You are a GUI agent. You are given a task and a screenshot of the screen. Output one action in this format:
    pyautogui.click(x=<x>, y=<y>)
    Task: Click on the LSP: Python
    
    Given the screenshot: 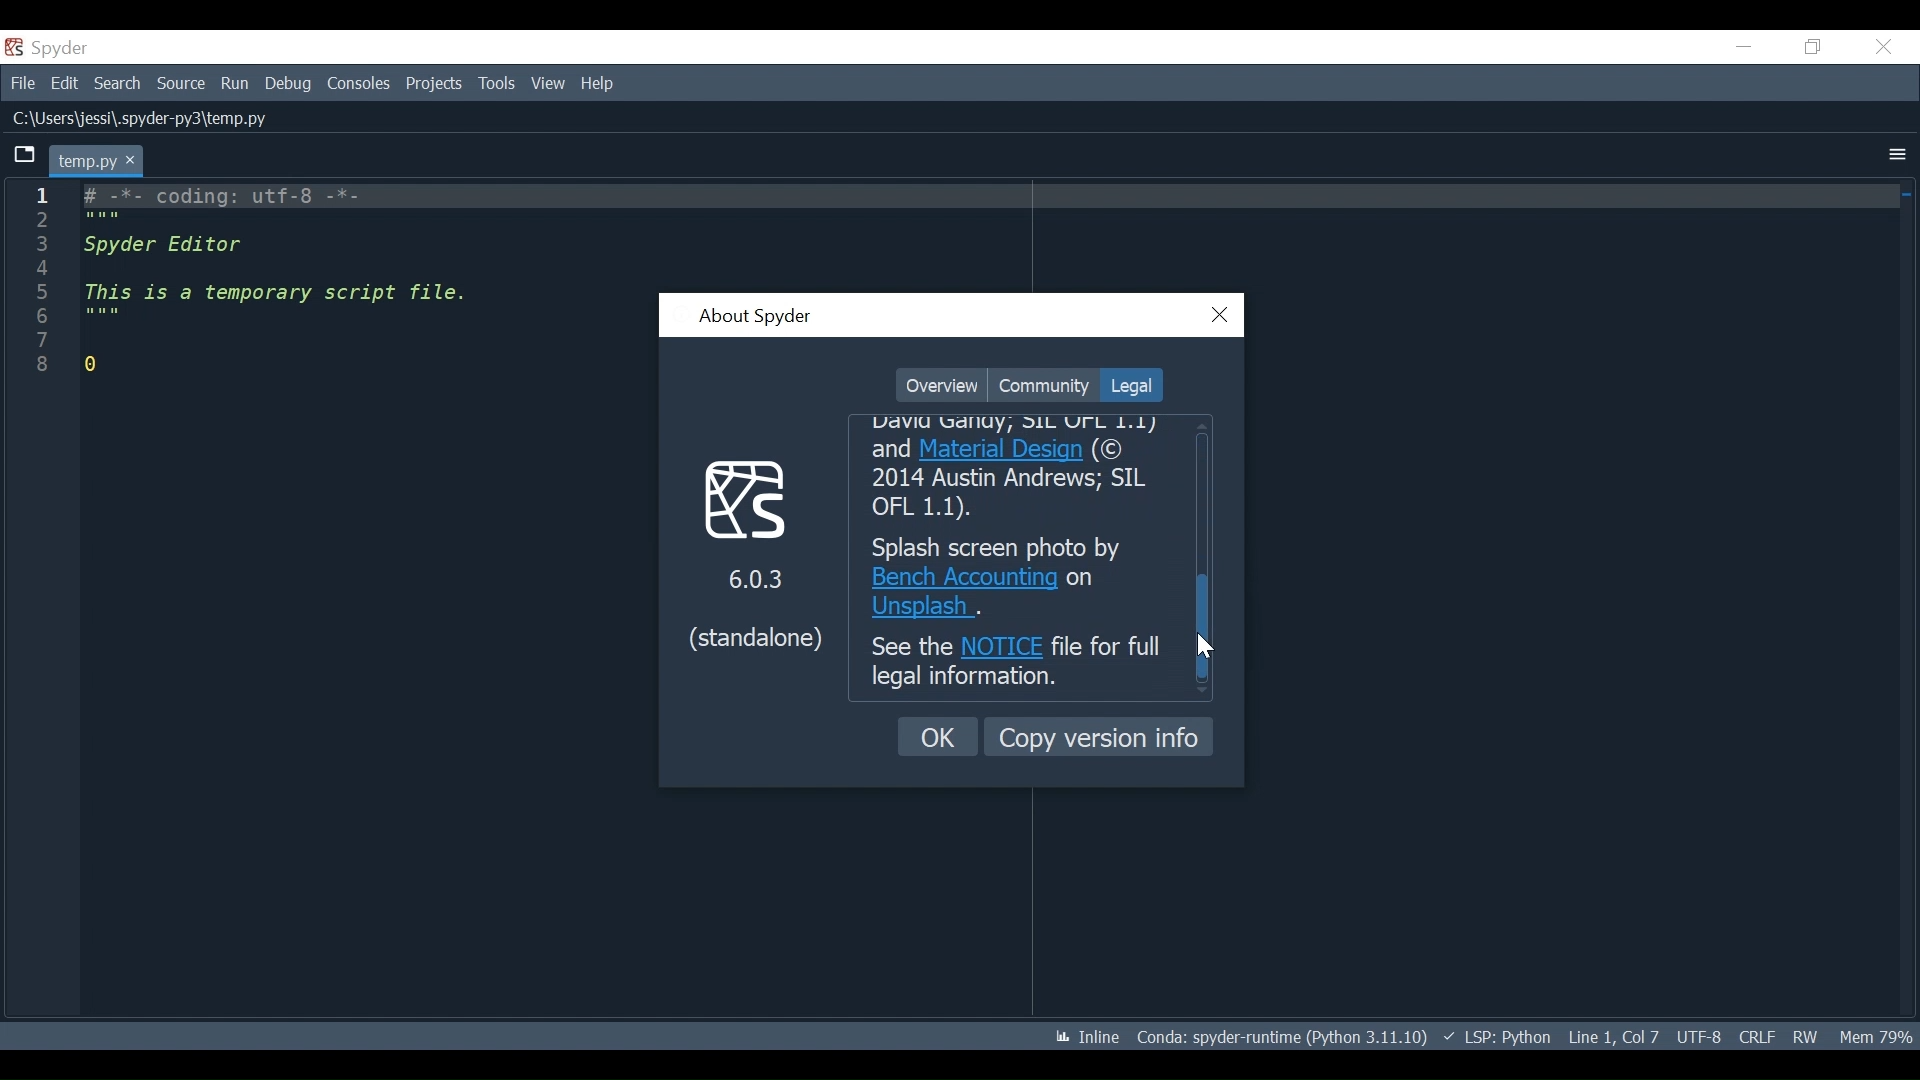 What is the action you would take?
    pyautogui.click(x=1497, y=1038)
    